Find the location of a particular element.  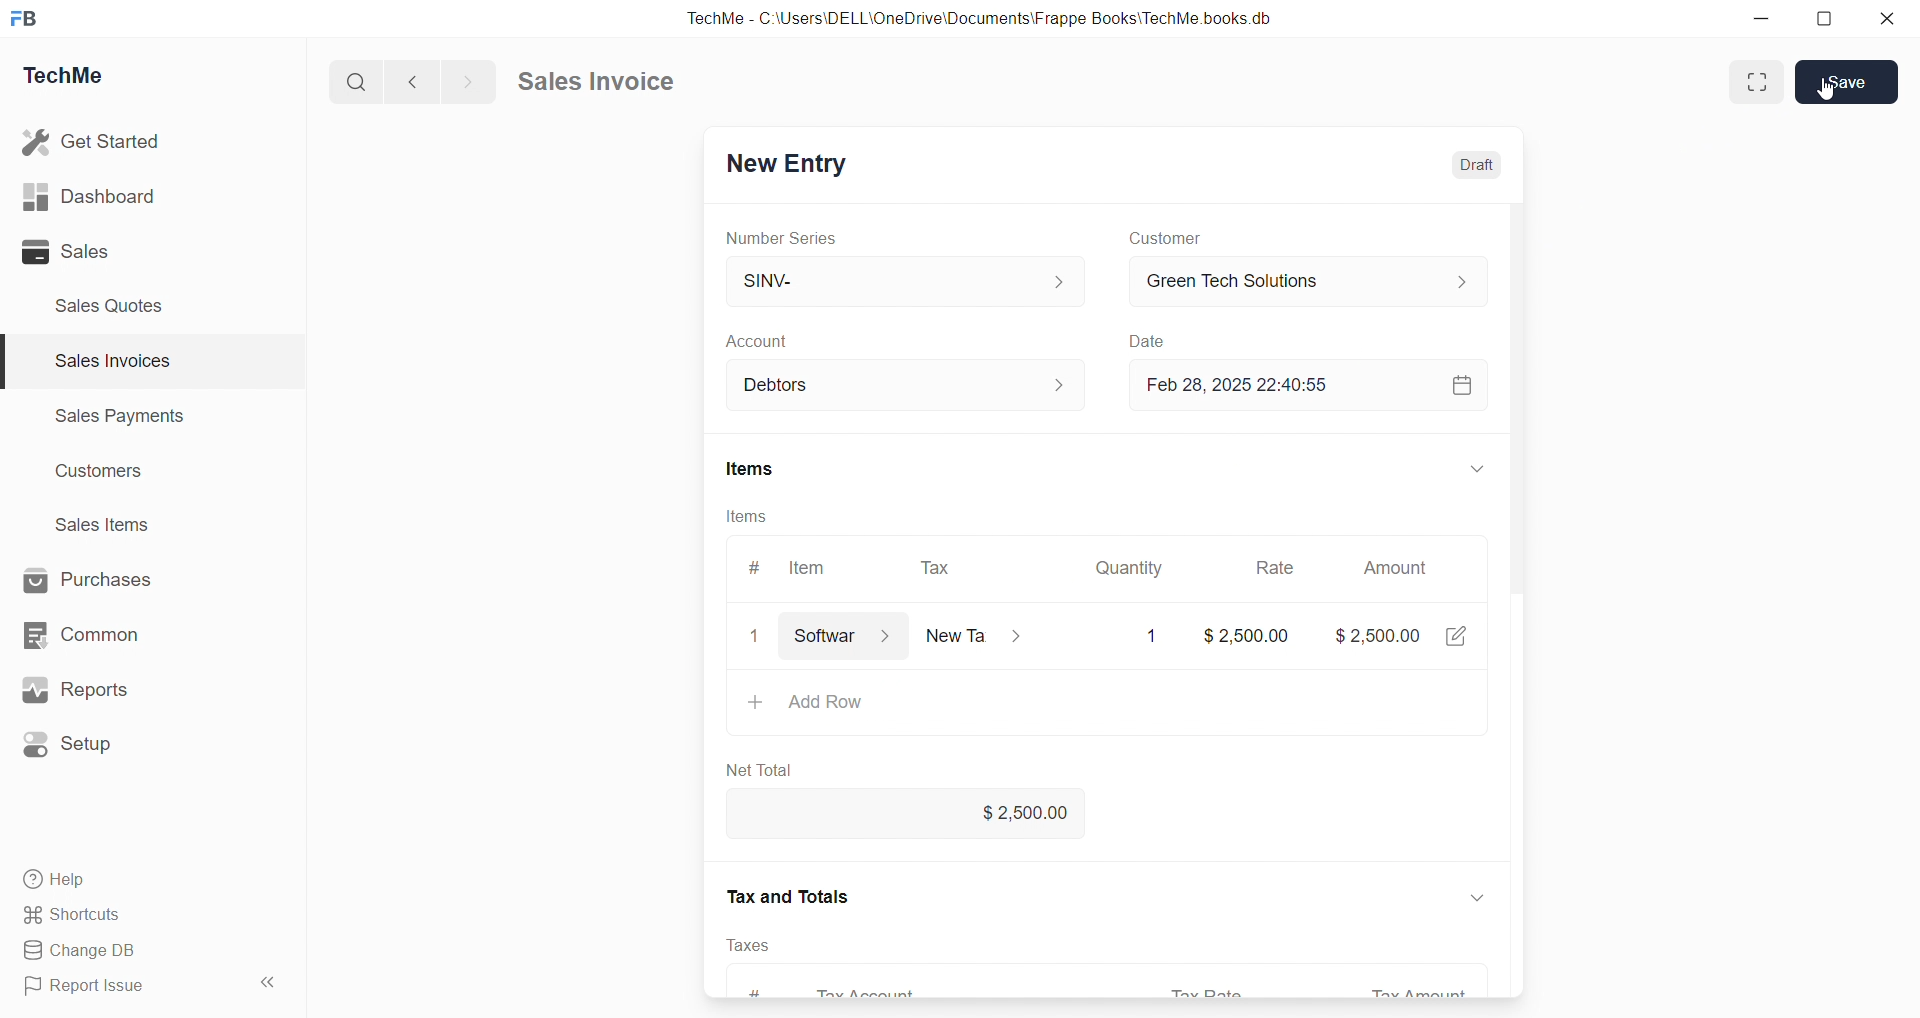

Debtors is located at coordinates (908, 385).